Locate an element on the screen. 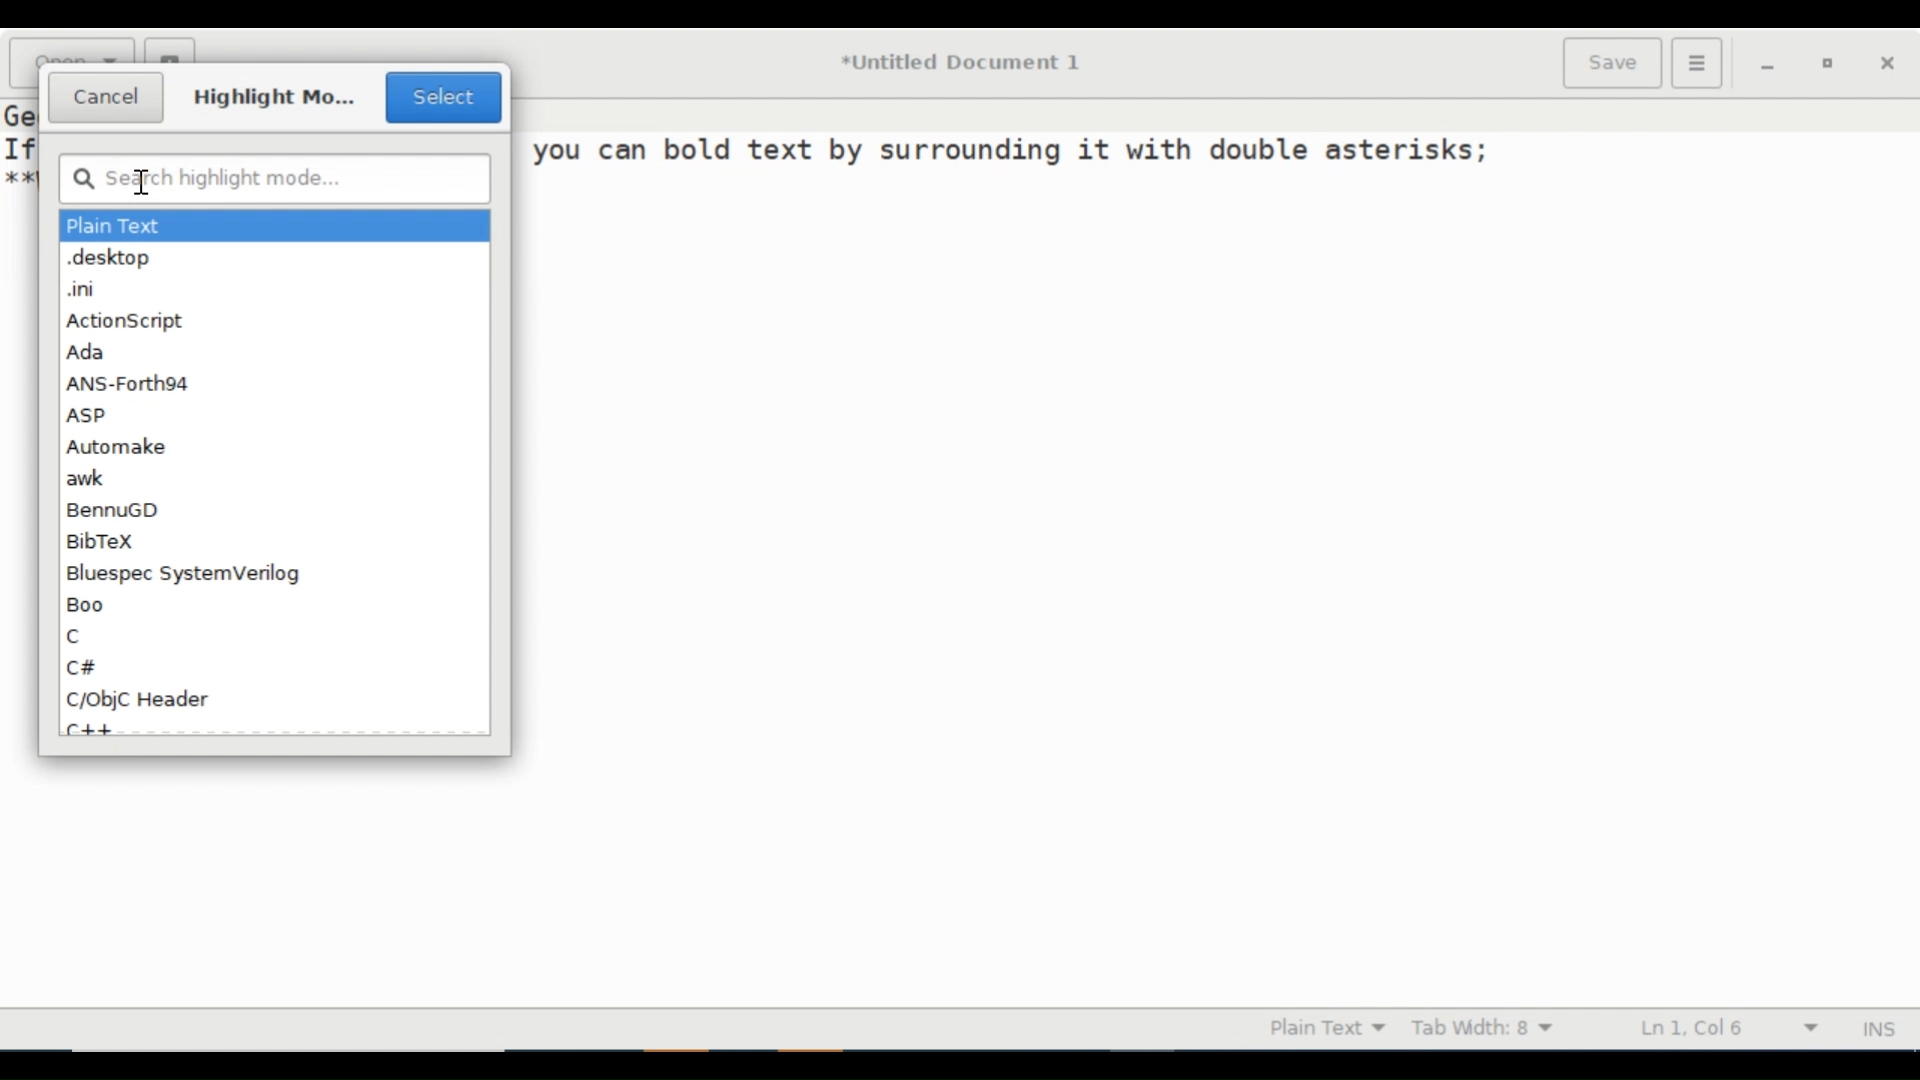  Ada is located at coordinates (89, 349).